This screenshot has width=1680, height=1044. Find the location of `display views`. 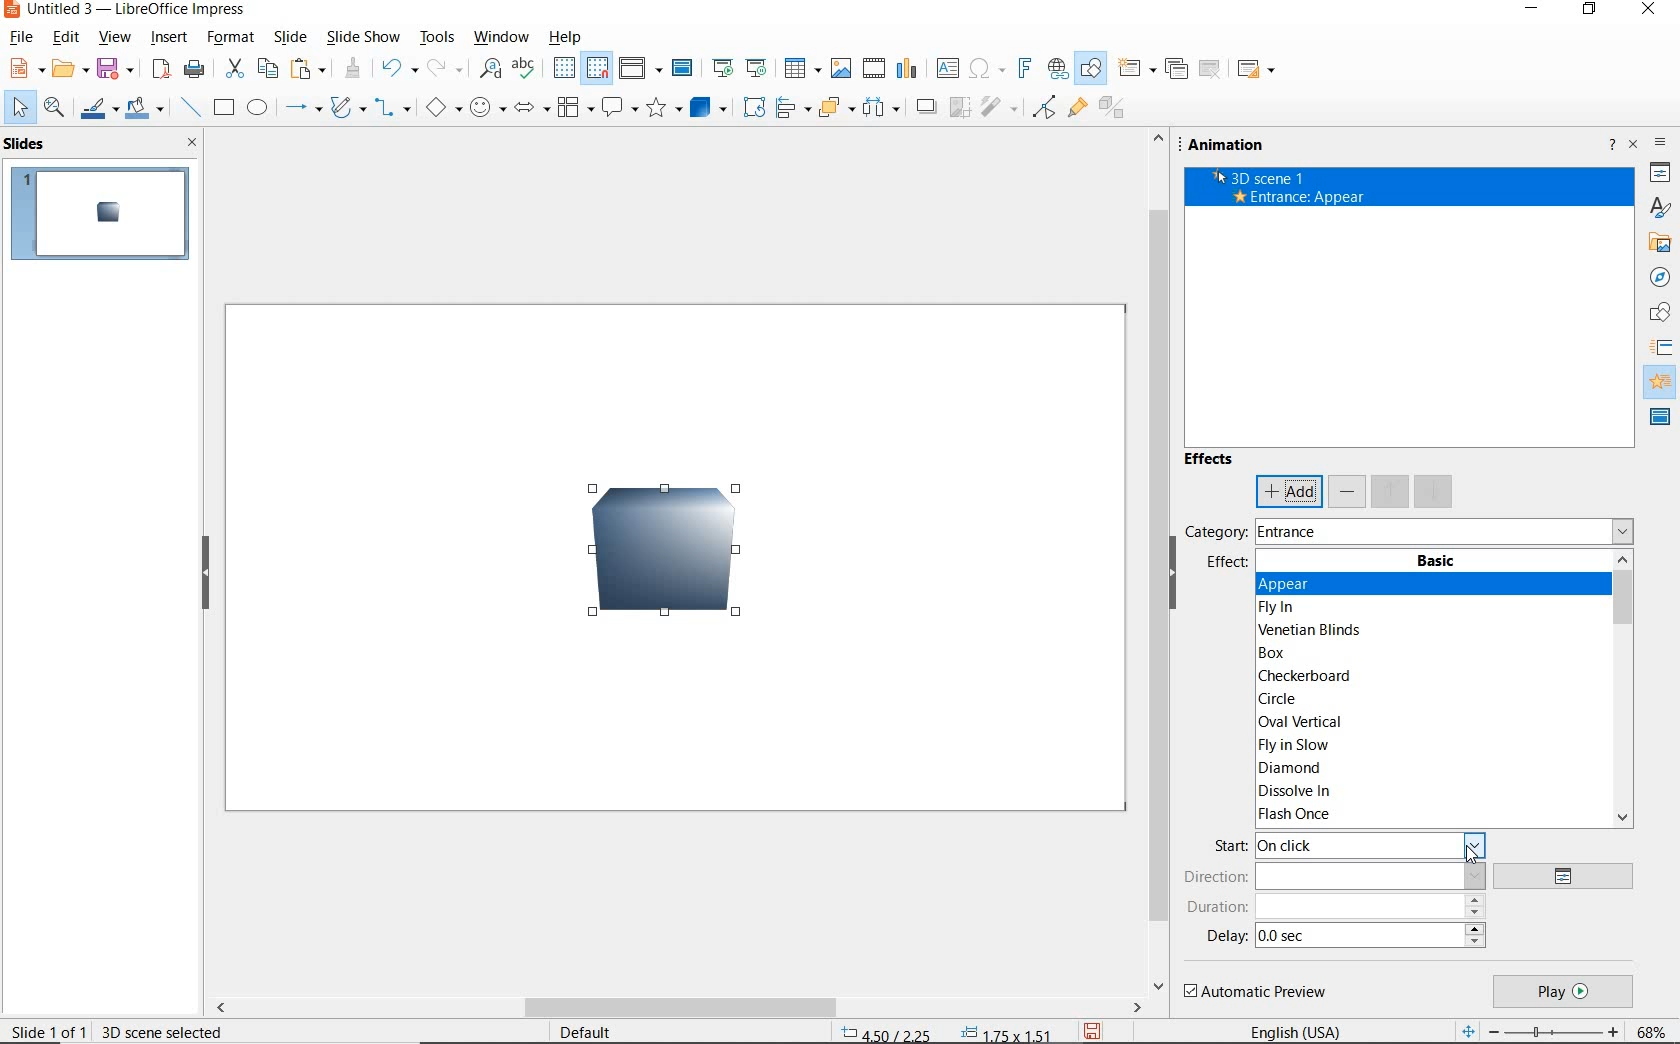

display views is located at coordinates (641, 68).